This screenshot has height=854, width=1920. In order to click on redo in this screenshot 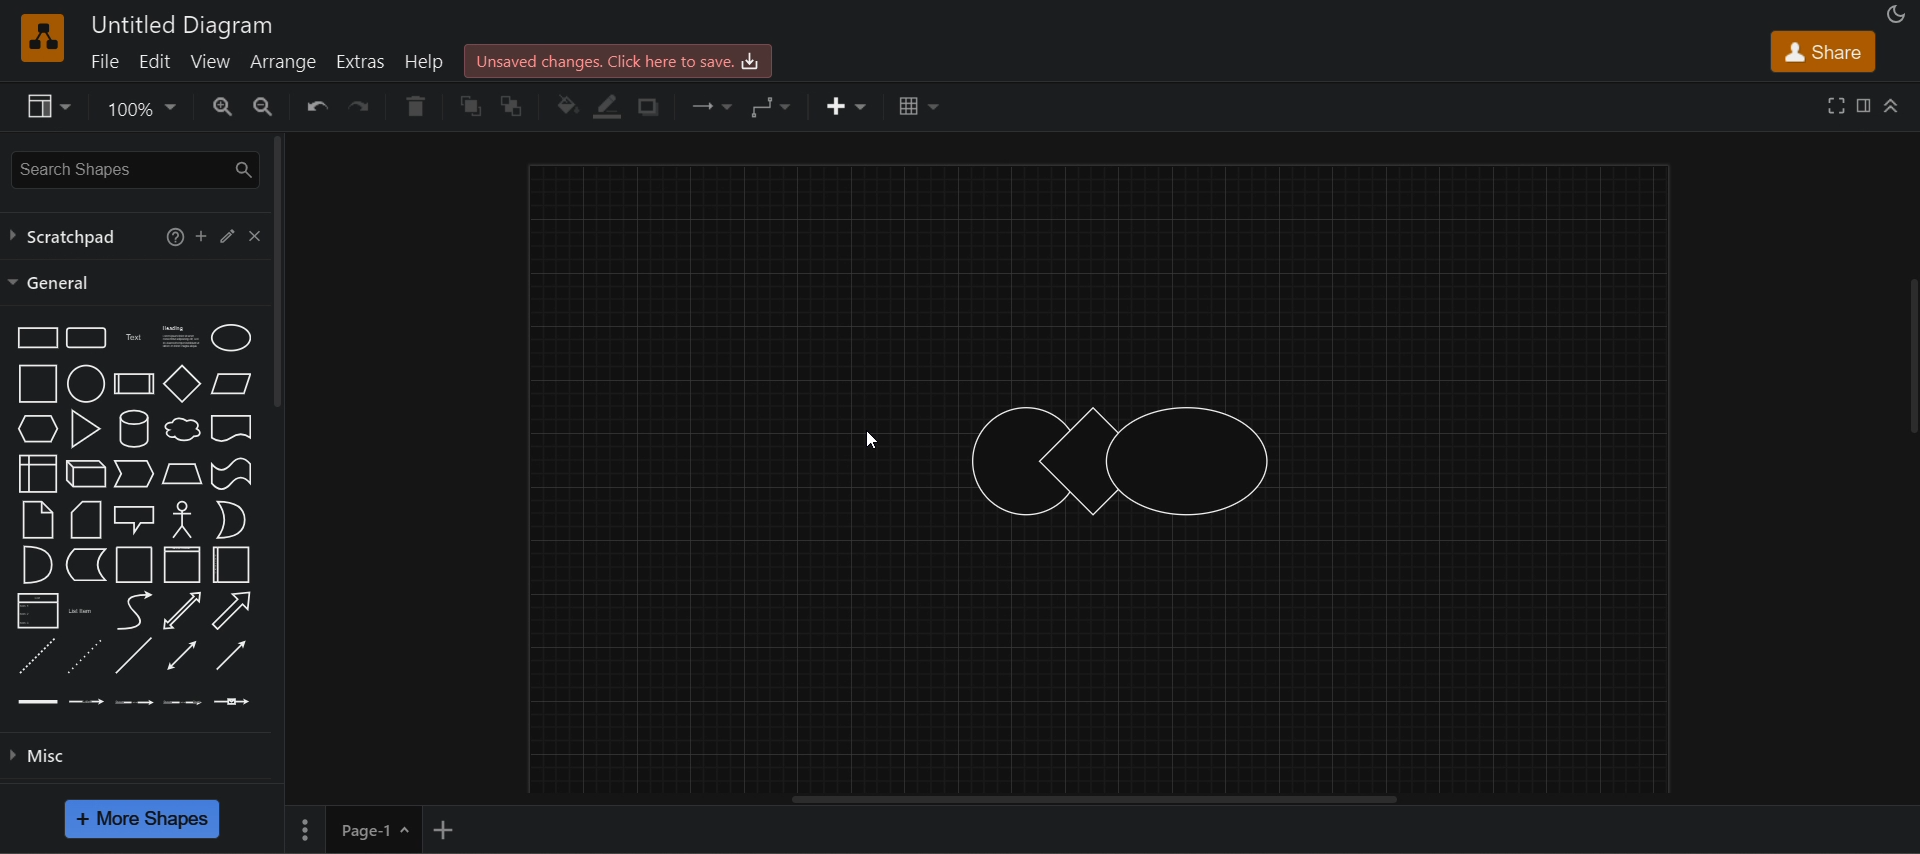, I will do `click(364, 106)`.